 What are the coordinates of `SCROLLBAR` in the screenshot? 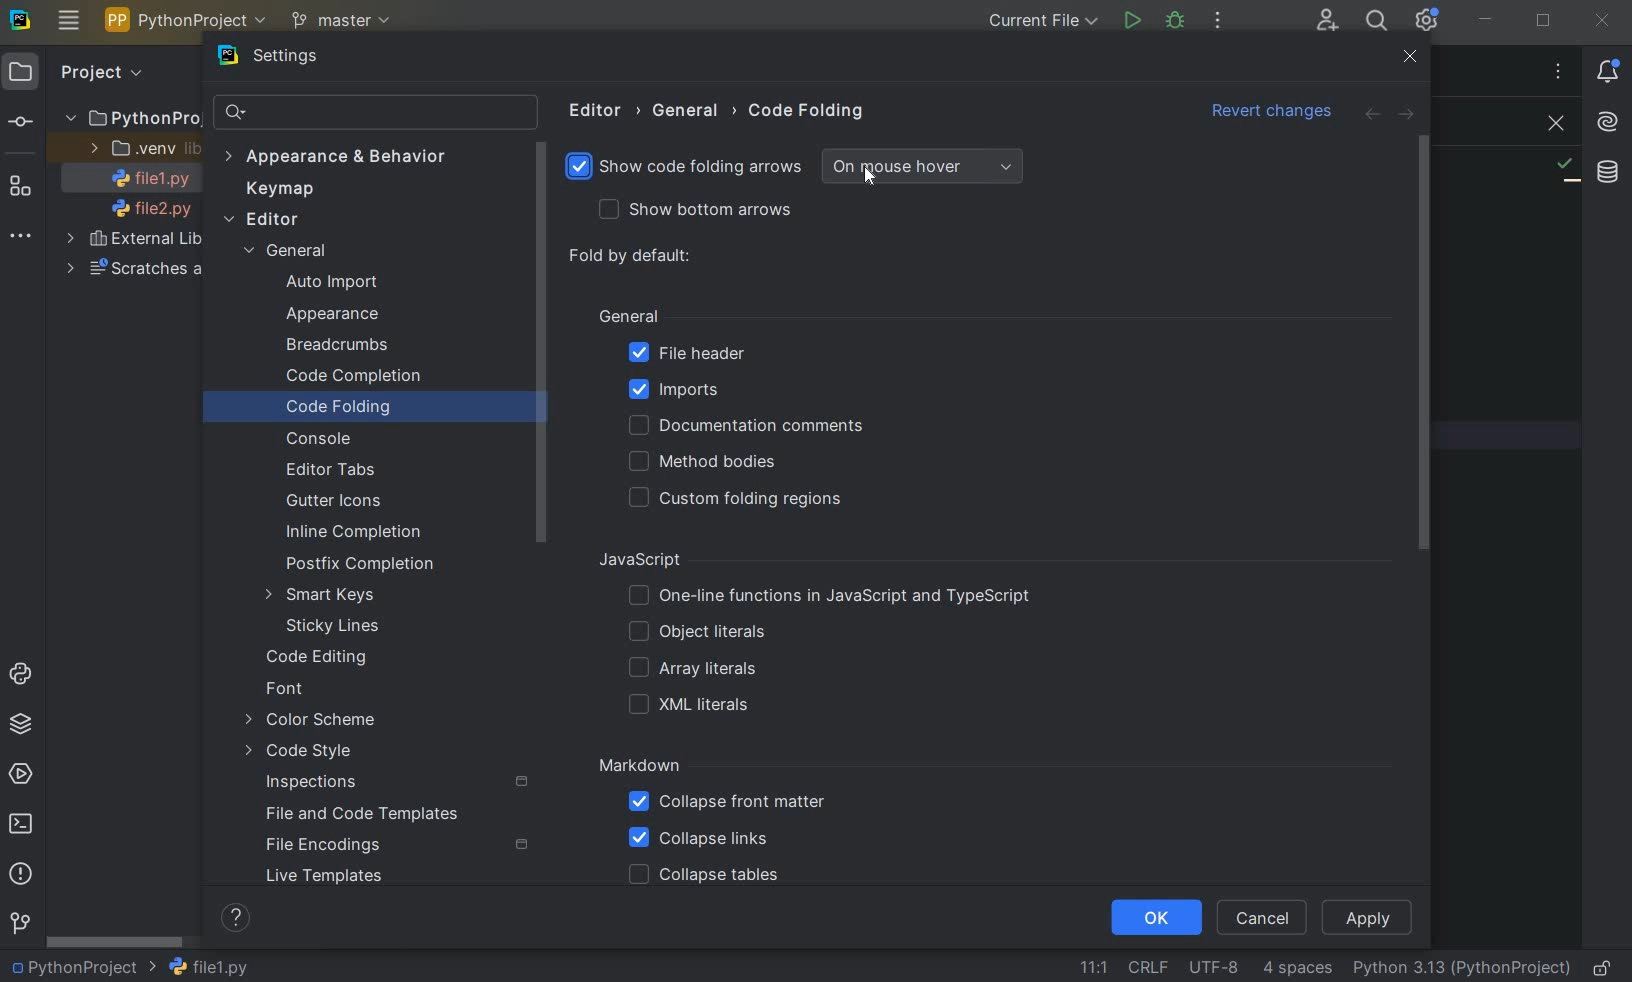 It's located at (1431, 344).